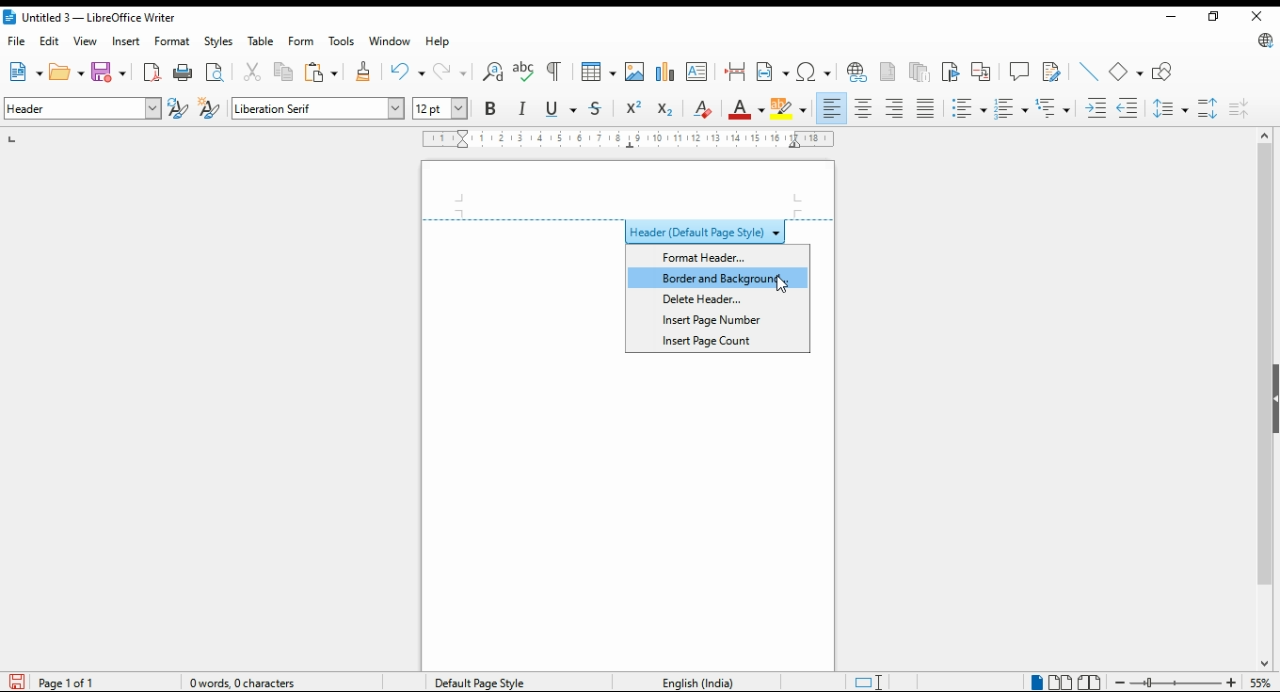 Image resolution: width=1280 pixels, height=692 pixels. What do you see at coordinates (1127, 72) in the screenshot?
I see `basic shape` at bounding box center [1127, 72].